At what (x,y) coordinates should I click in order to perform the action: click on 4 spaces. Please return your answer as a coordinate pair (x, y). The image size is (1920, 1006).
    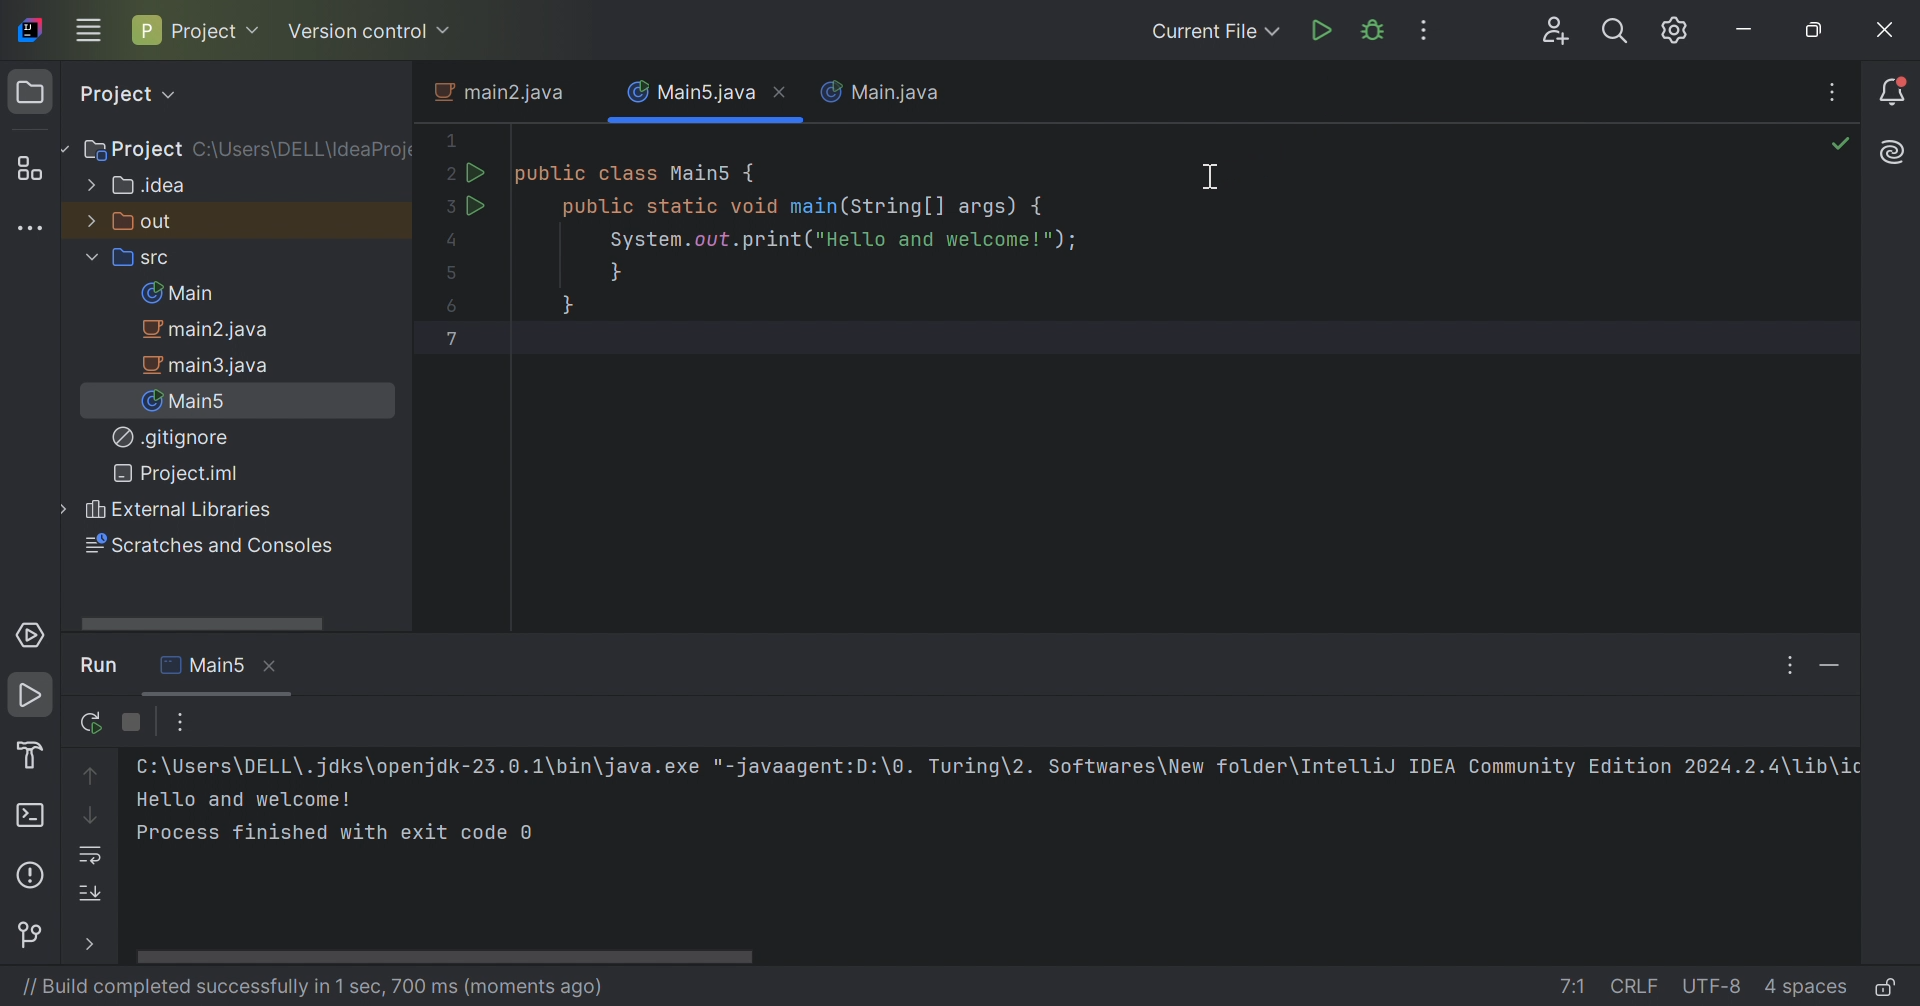
    Looking at the image, I should click on (1805, 986).